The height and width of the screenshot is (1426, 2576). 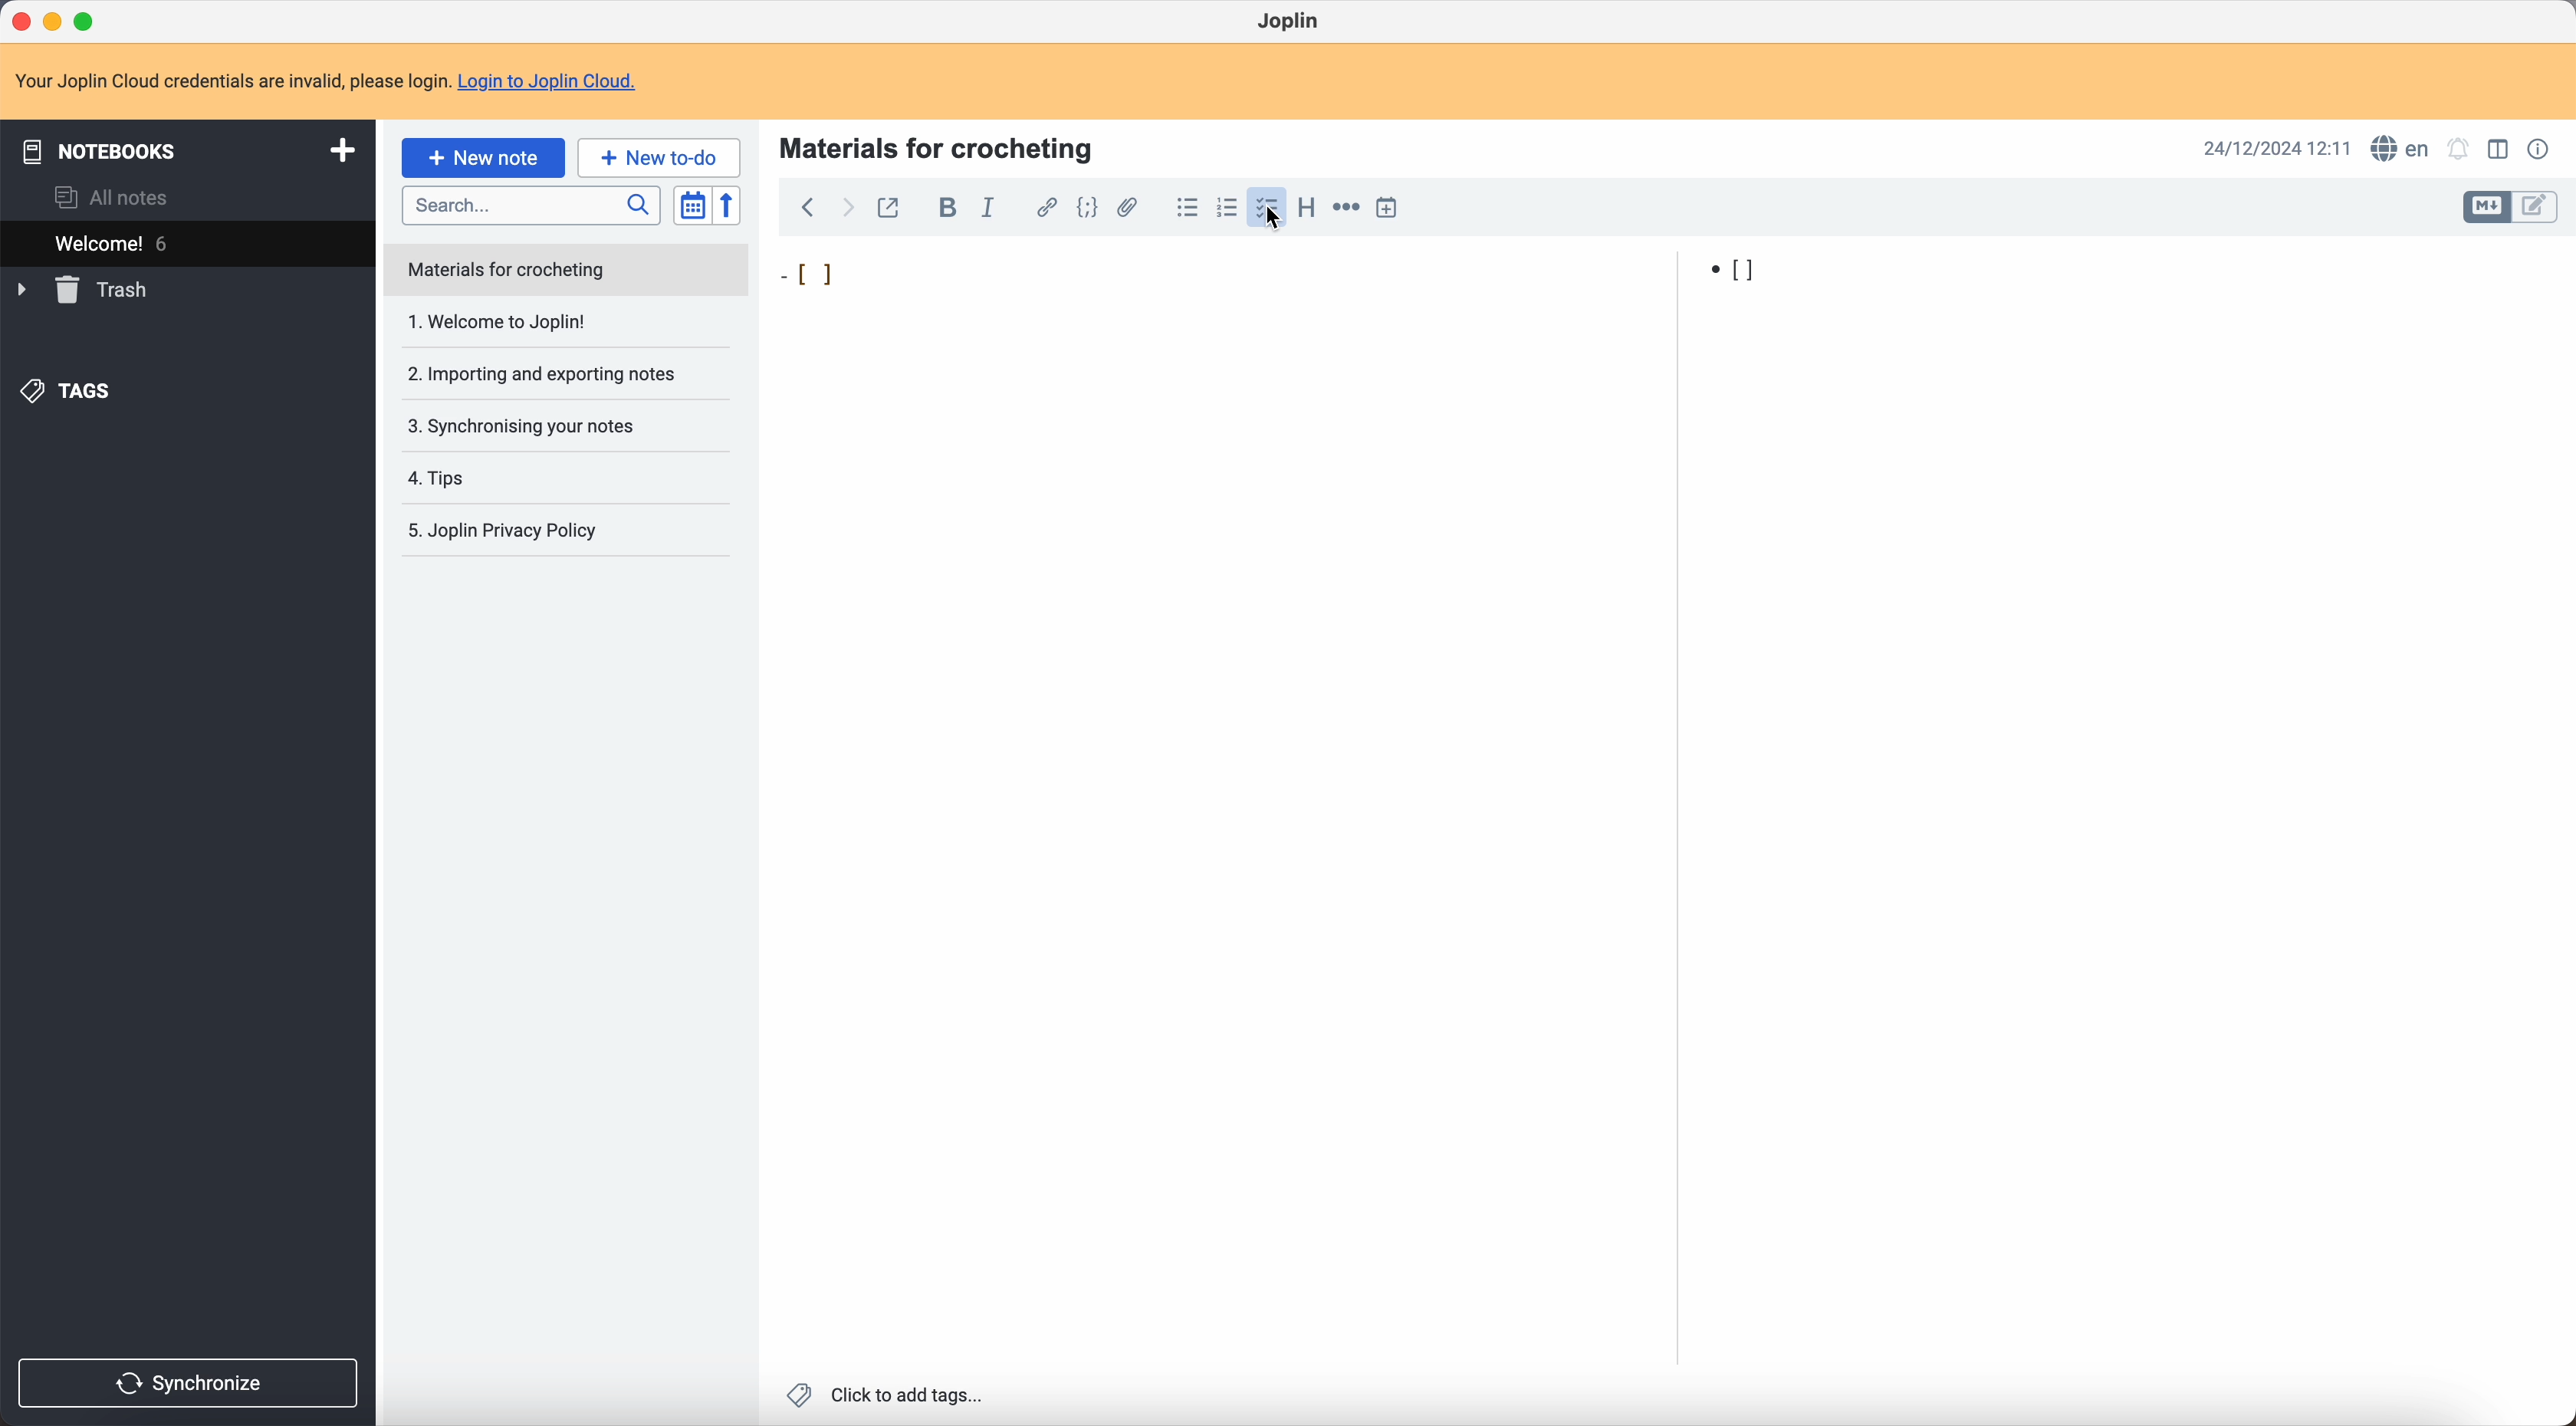 What do you see at coordinates (2459, 151) in the screenshot?
I see `set notificatins` at bounding box center [2459, 151].